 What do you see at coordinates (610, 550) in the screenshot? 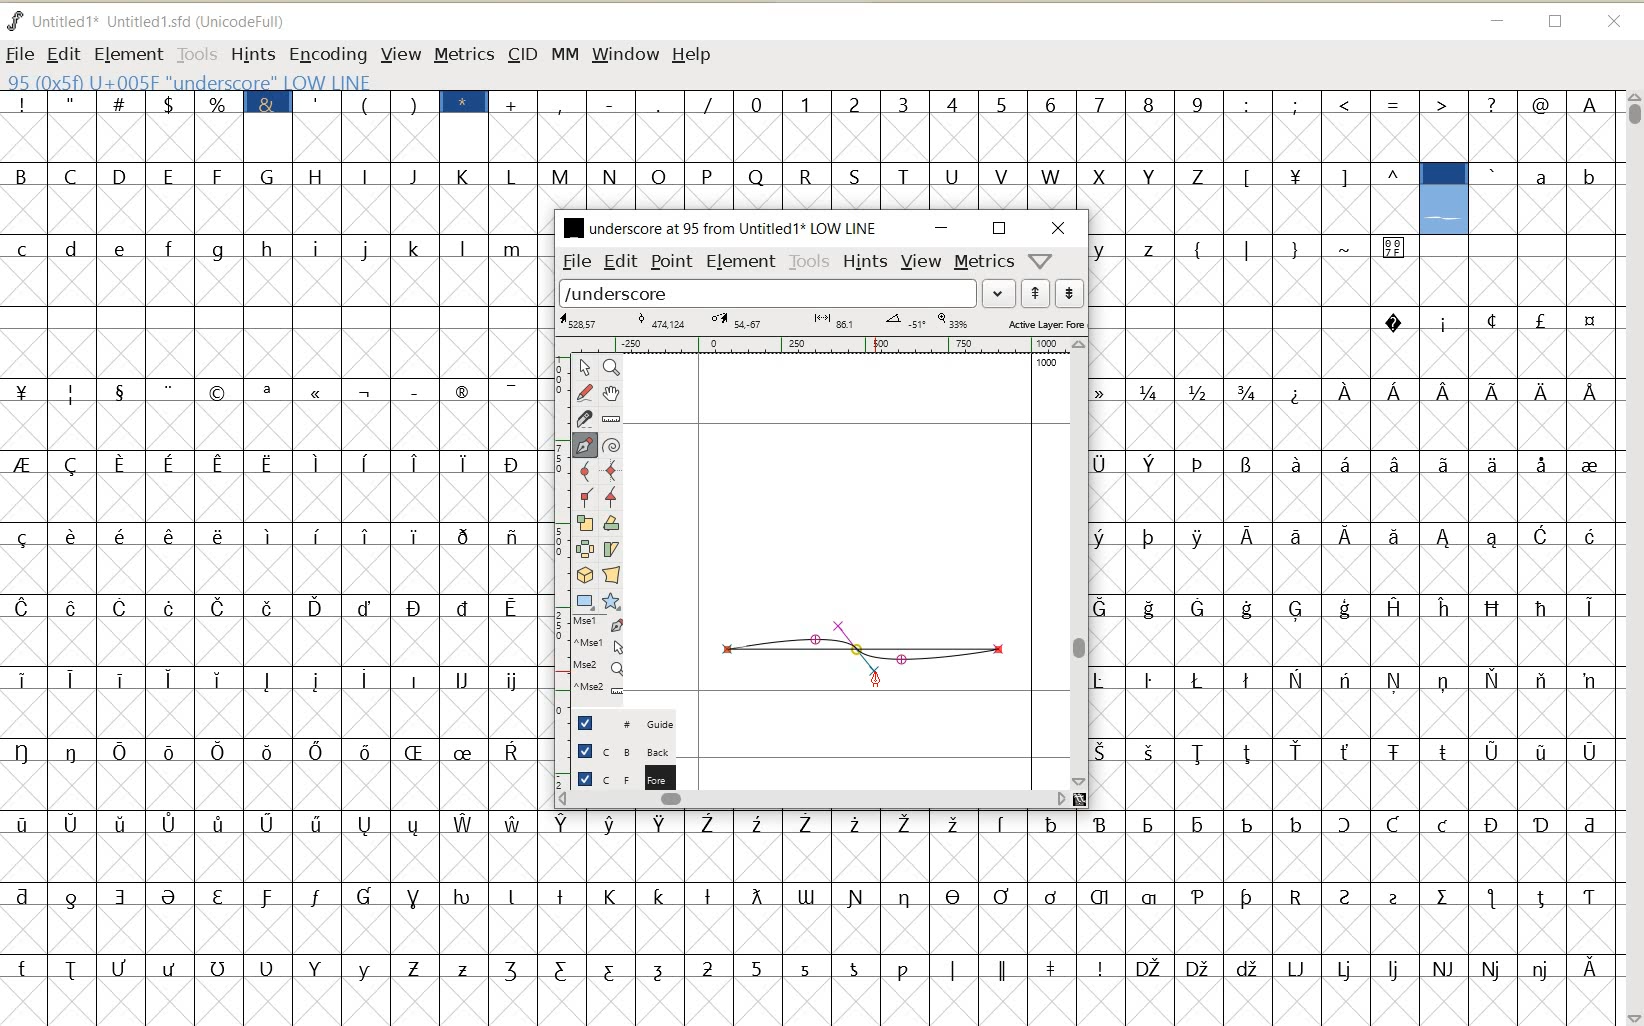
I see `skew the selection` at bounding box center [610, 550].